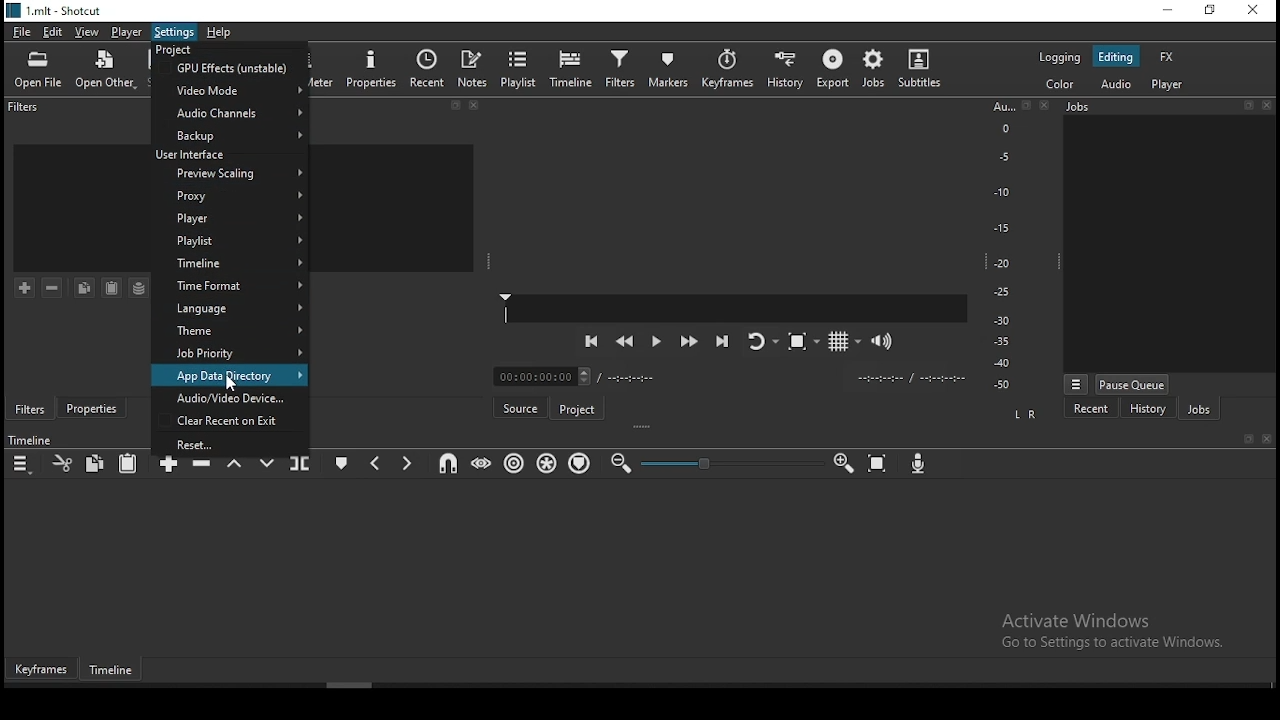 This screenshot has width=1280, height=720. Describe the element at coordinates (372, 67) in the screenshot. I see `properties` at that location.